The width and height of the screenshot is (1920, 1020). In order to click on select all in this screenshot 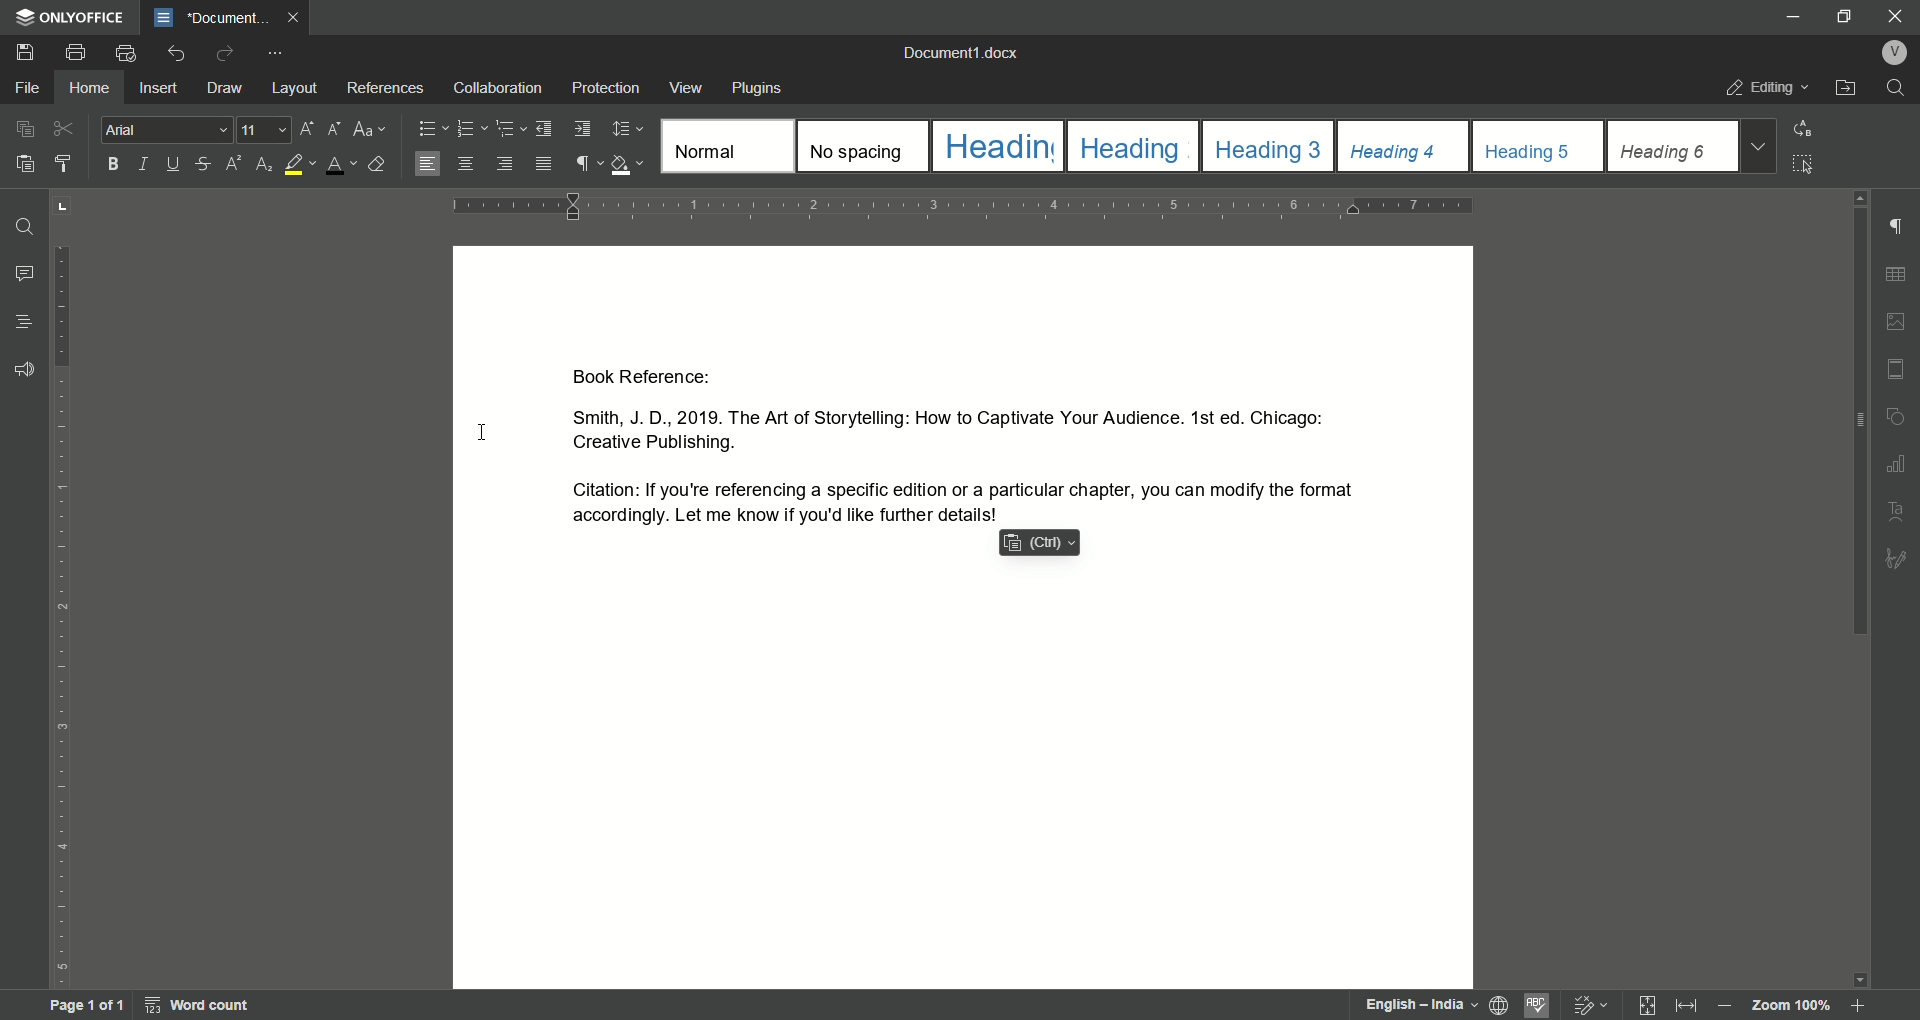, I will do `click(1805, 165)`.